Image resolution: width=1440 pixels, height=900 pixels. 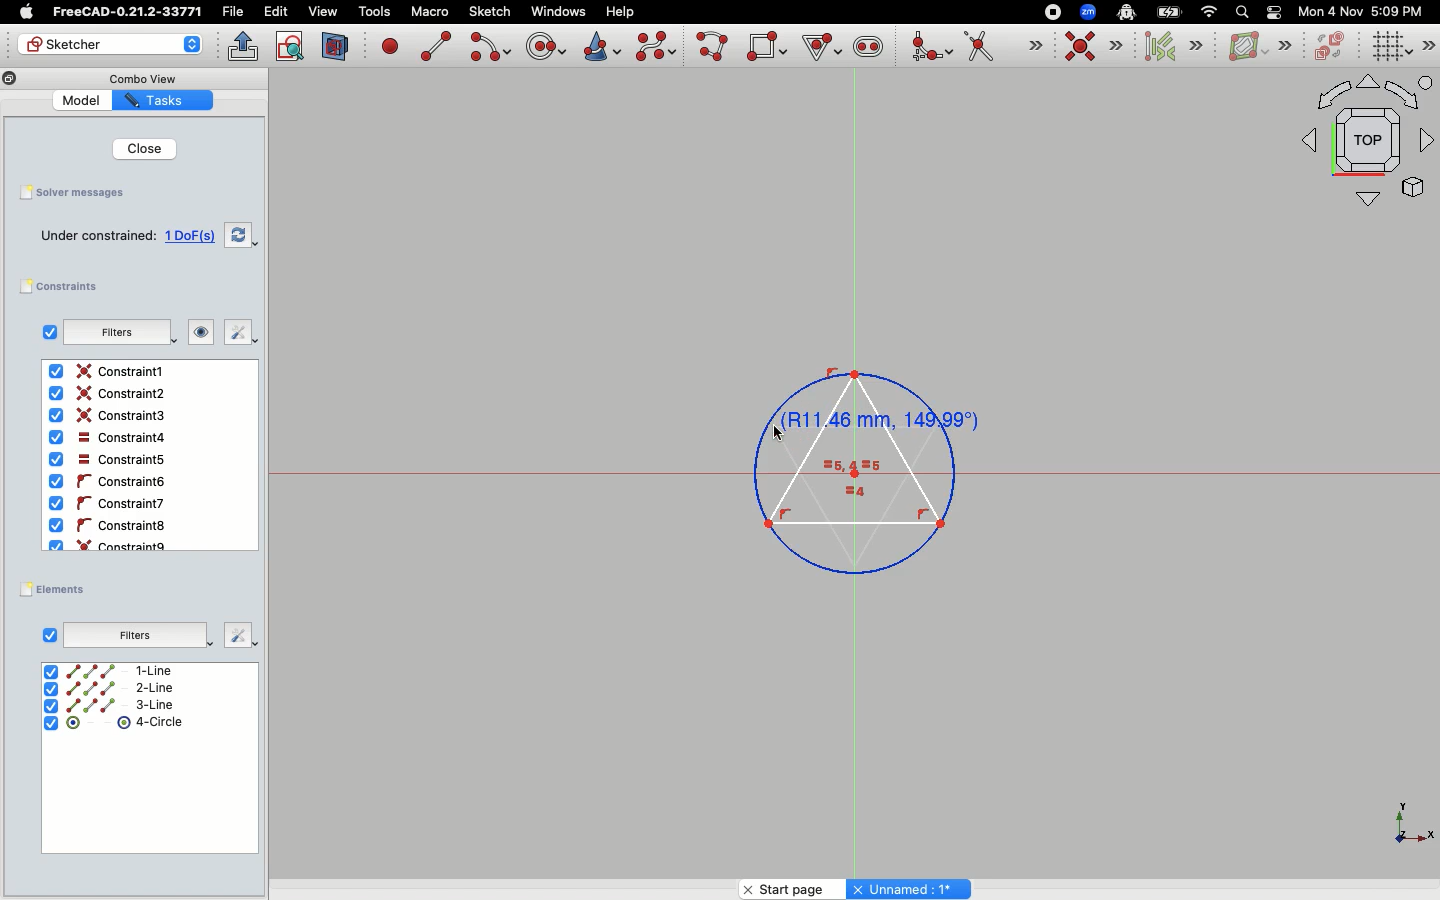 What do you see at coordinates (546, 44) in the screenshot?
I see `Create circle` at bounding box center [546, 44].